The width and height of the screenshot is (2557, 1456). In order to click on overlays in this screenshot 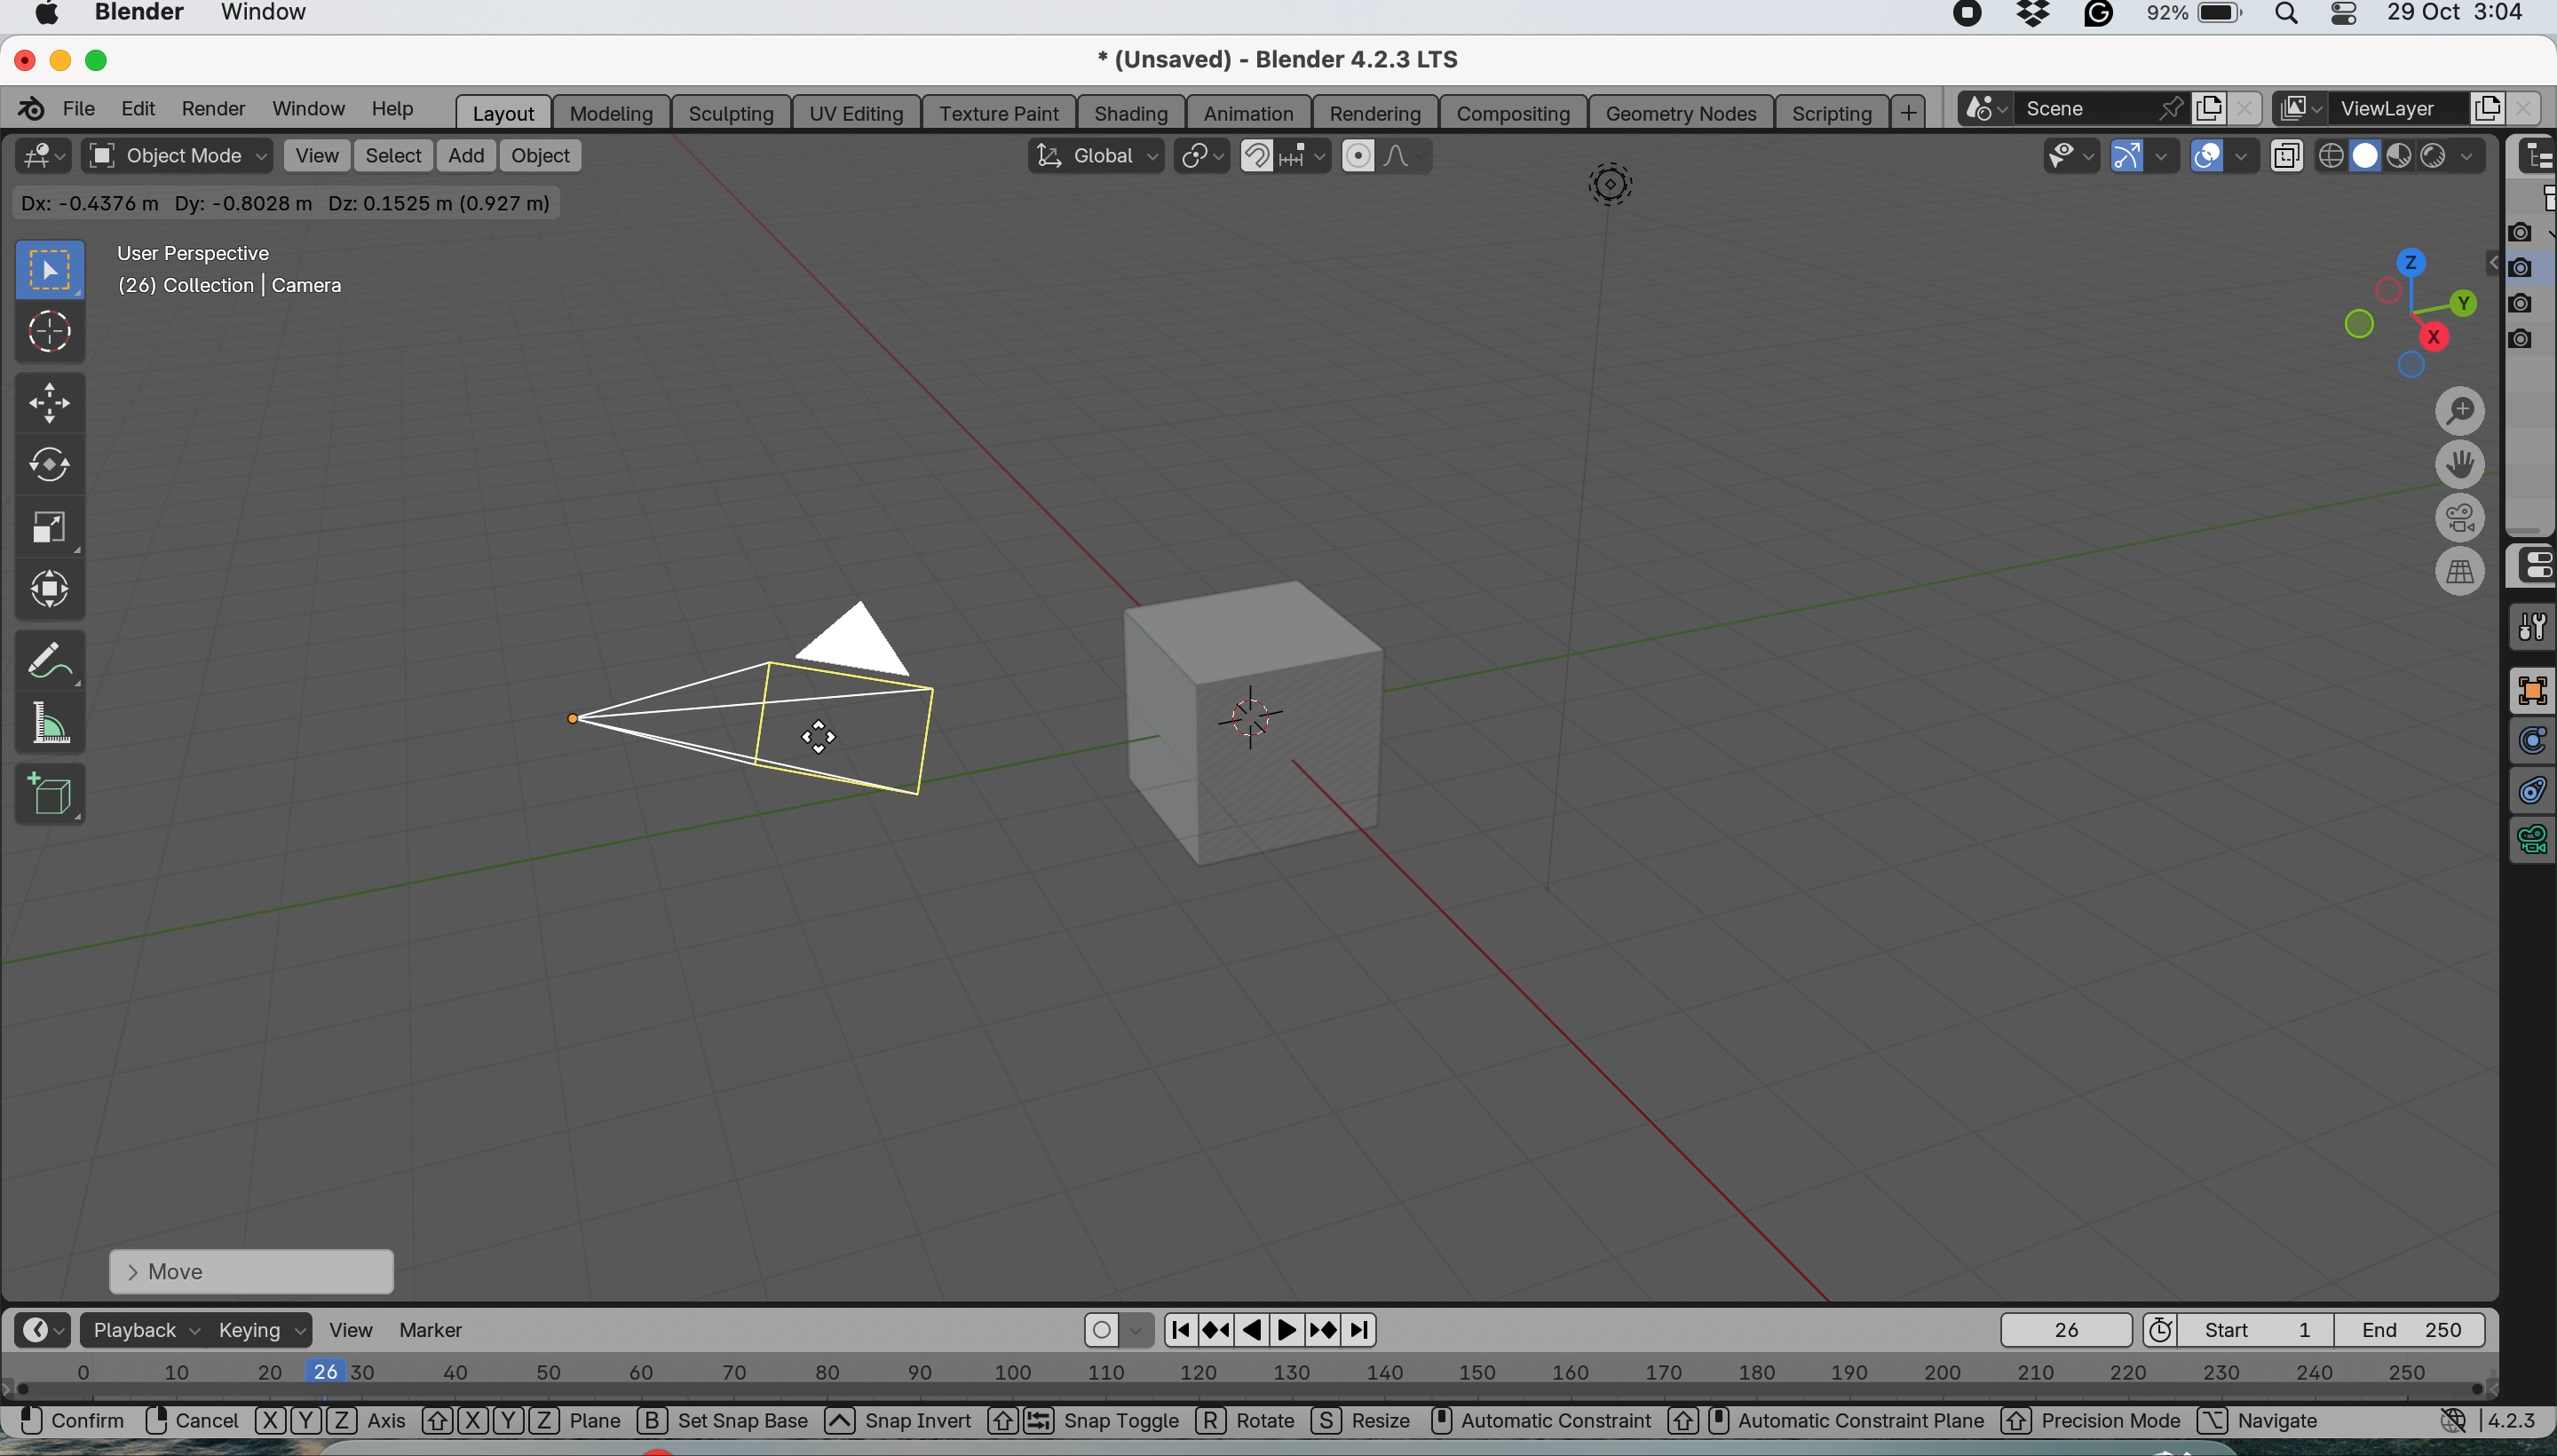, I will do `click(2248, 156)`.